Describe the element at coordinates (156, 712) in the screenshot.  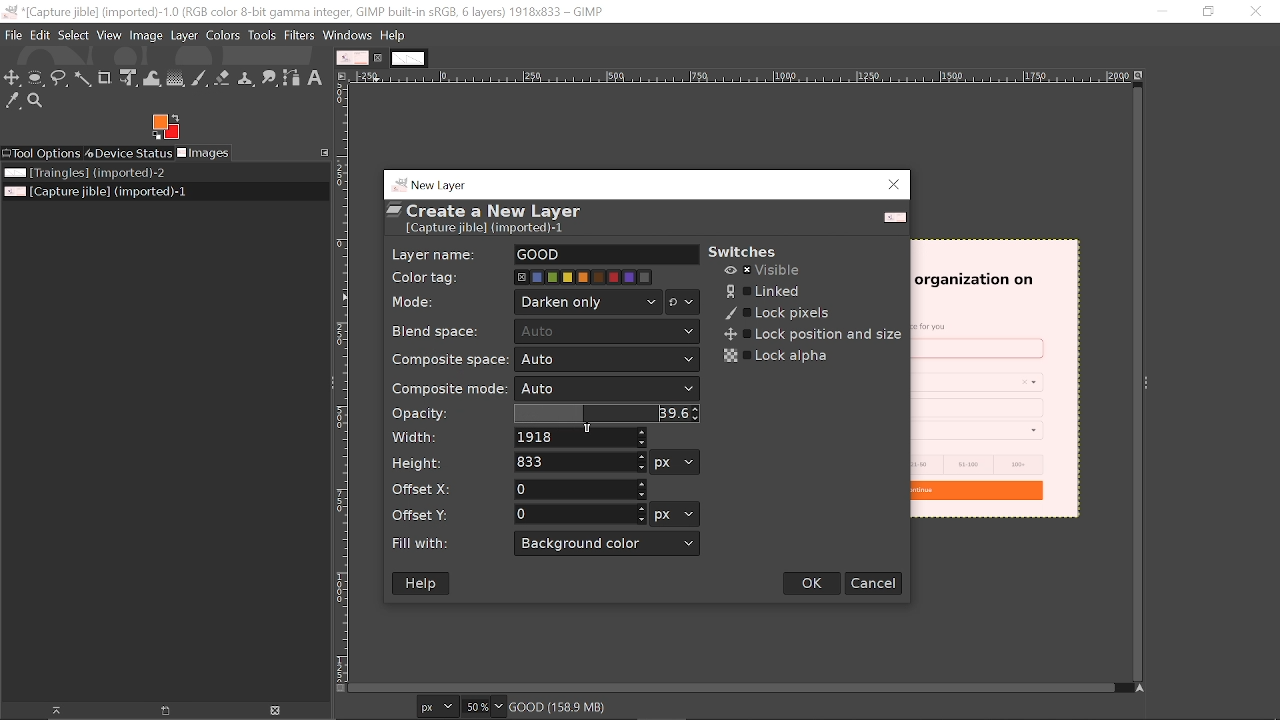
I see `New display for the image` at that location.